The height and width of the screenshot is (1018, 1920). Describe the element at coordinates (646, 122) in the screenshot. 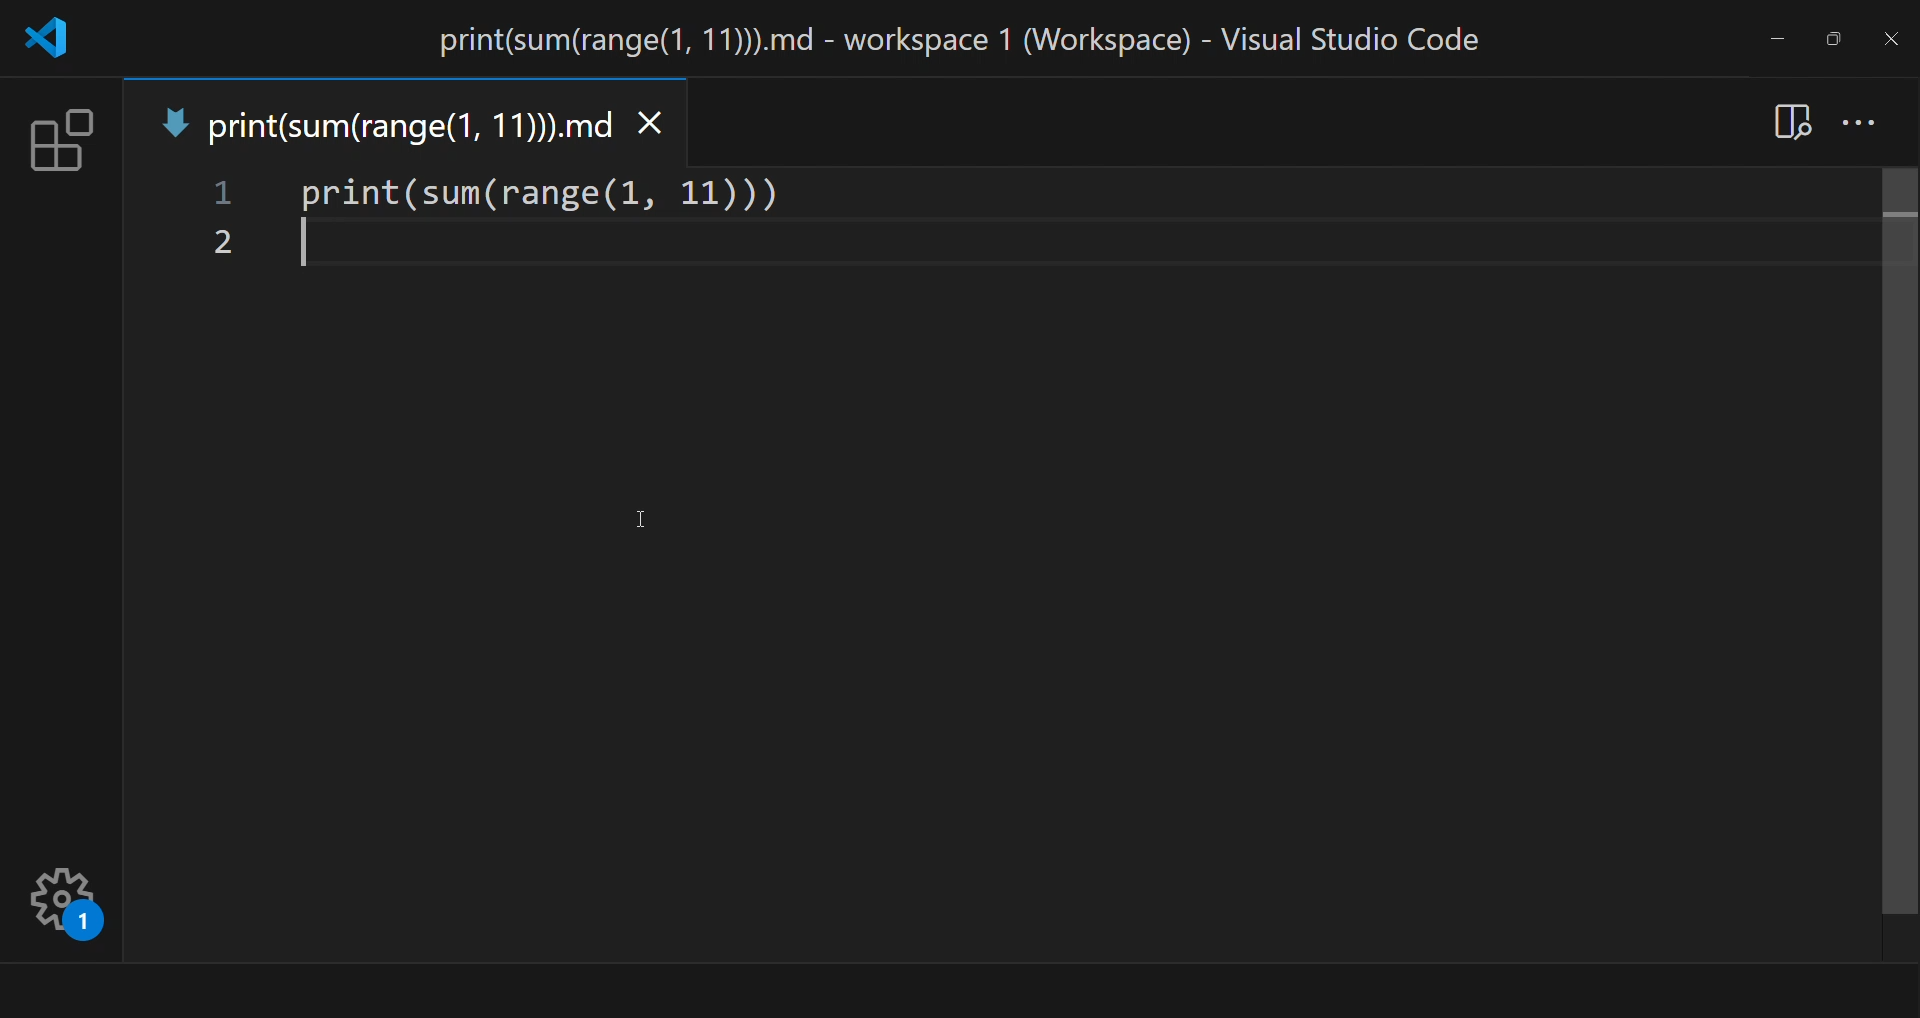

I see `close tab` at that location.